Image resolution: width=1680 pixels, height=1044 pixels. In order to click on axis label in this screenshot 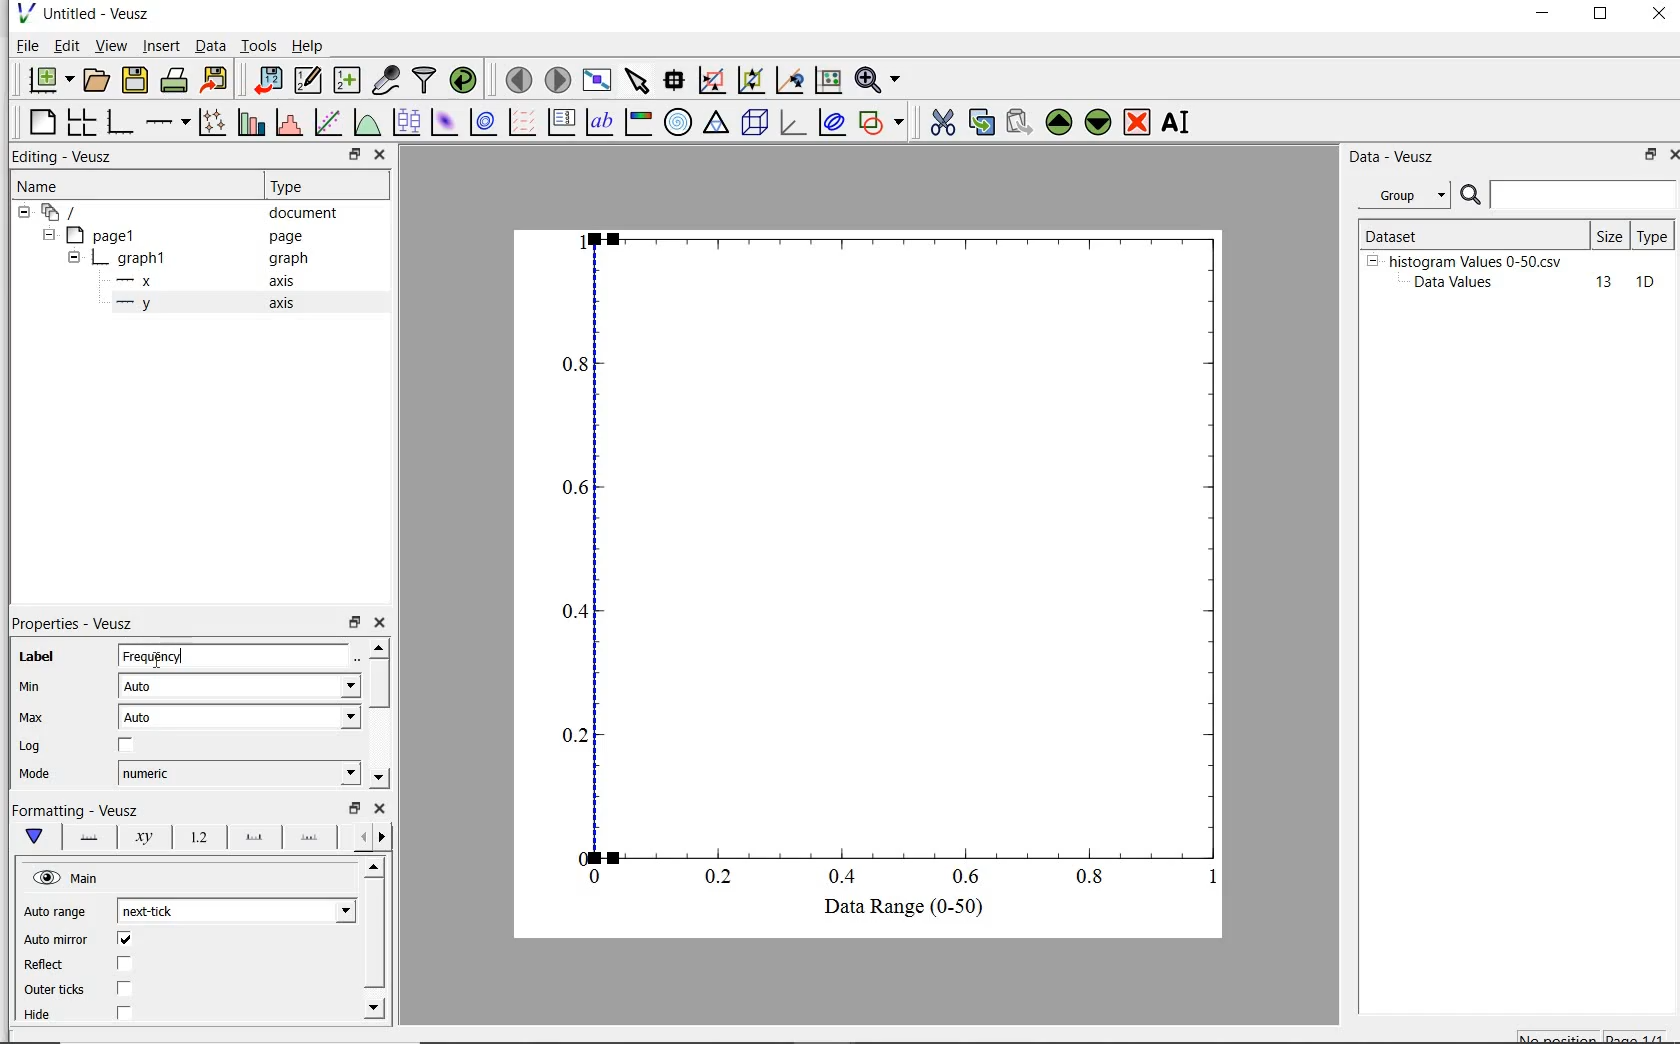, I will do `click(145, 837)`.